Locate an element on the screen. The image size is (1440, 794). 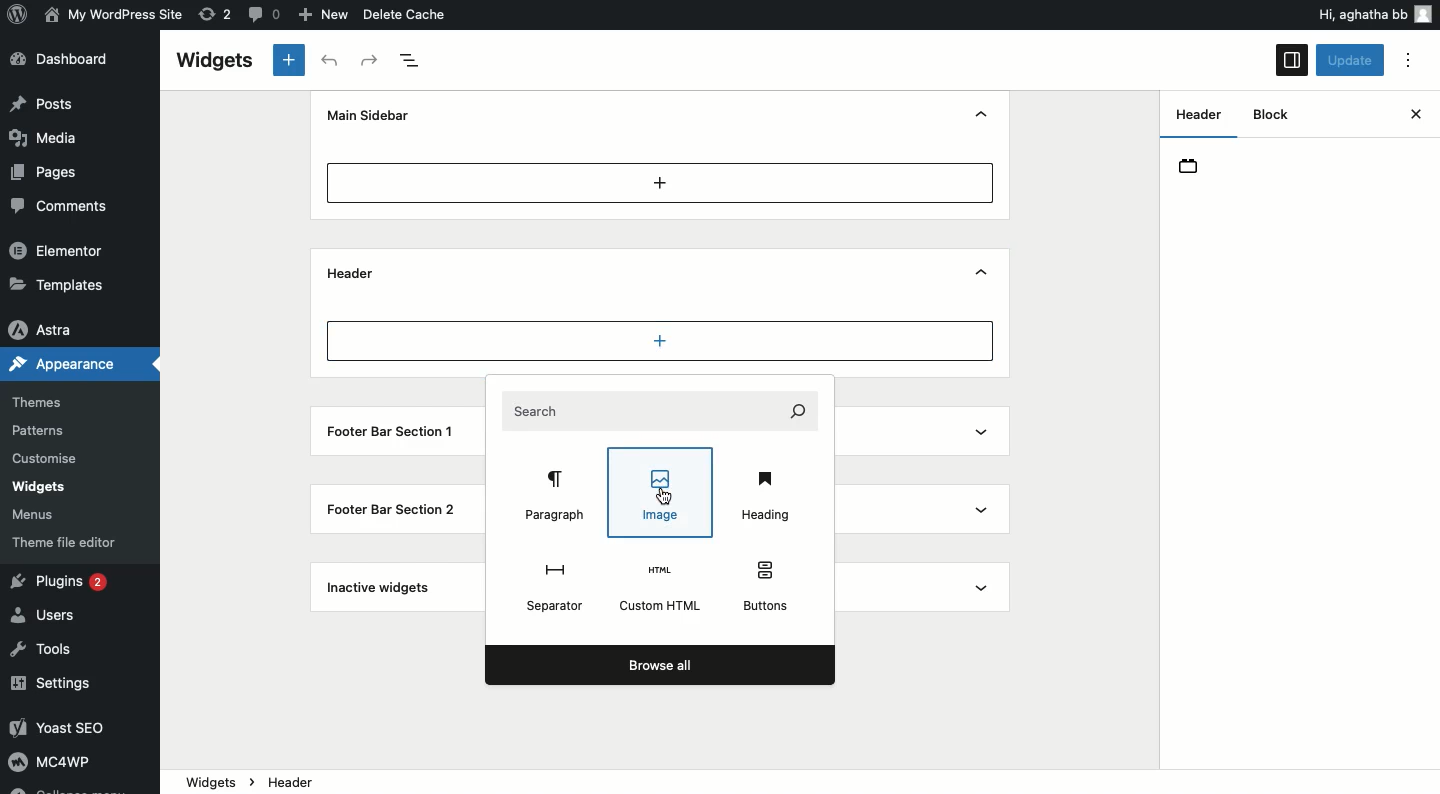
Show is located at coordinates (982, 588).